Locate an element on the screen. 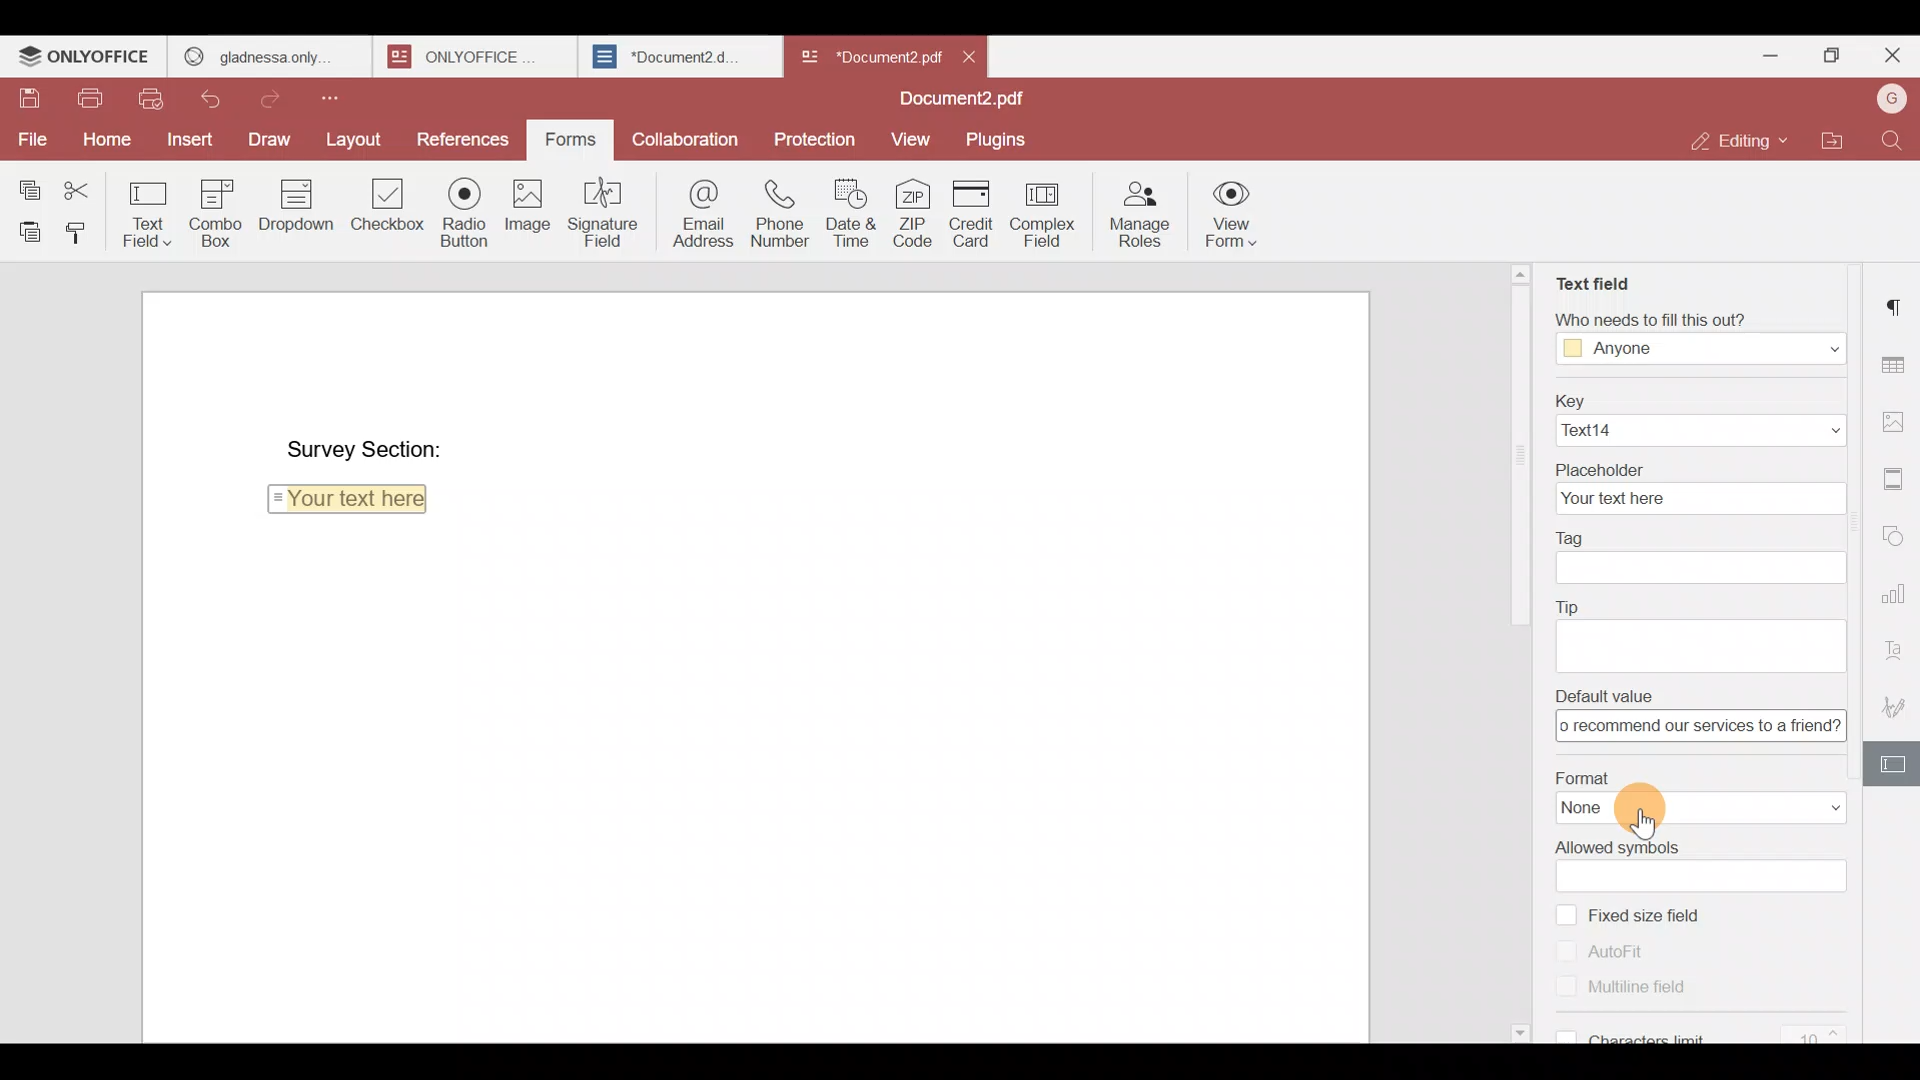 This screenshot has height=1080, width=1920. None is located at coordinates (1703, 809).